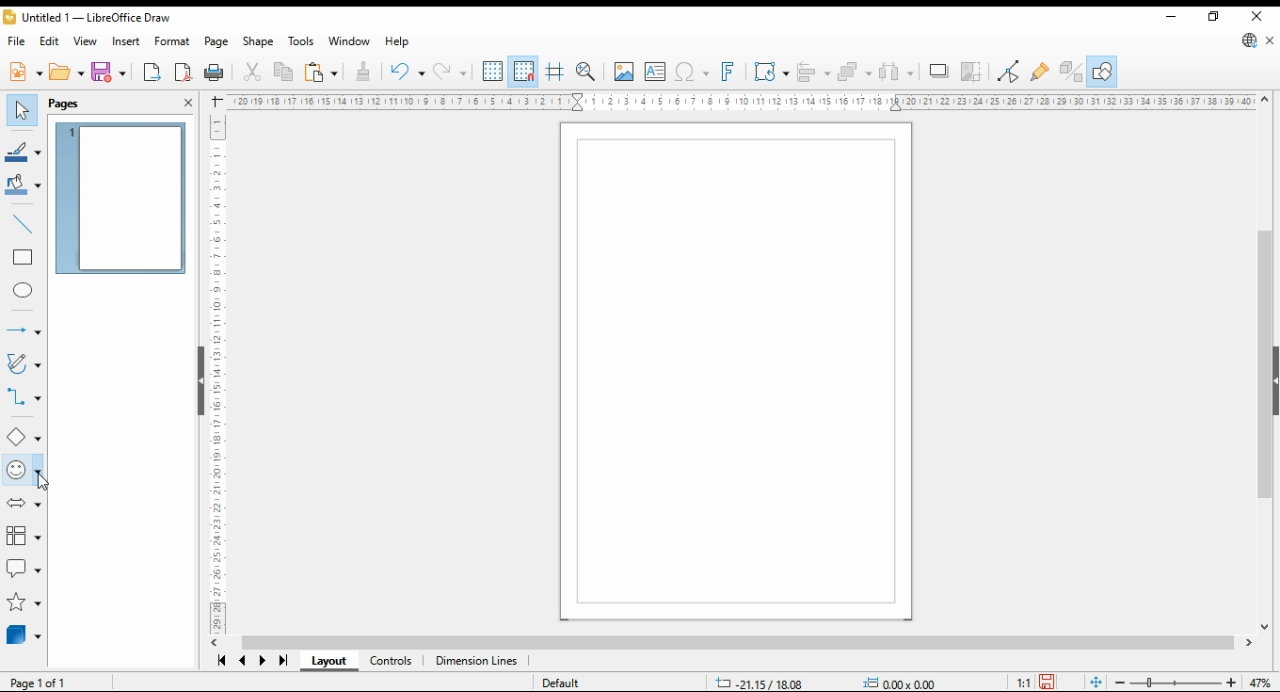  Describe the element at coordinates (897, 72) in the screenshot. I see `select at least three items to distribute` at that location.